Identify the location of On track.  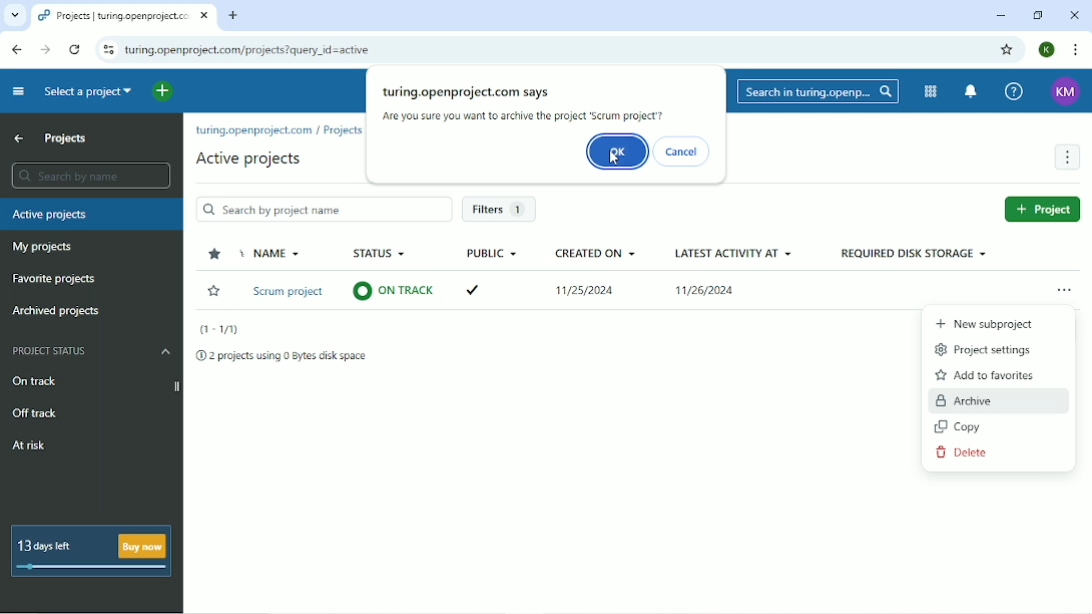
(95, 383).